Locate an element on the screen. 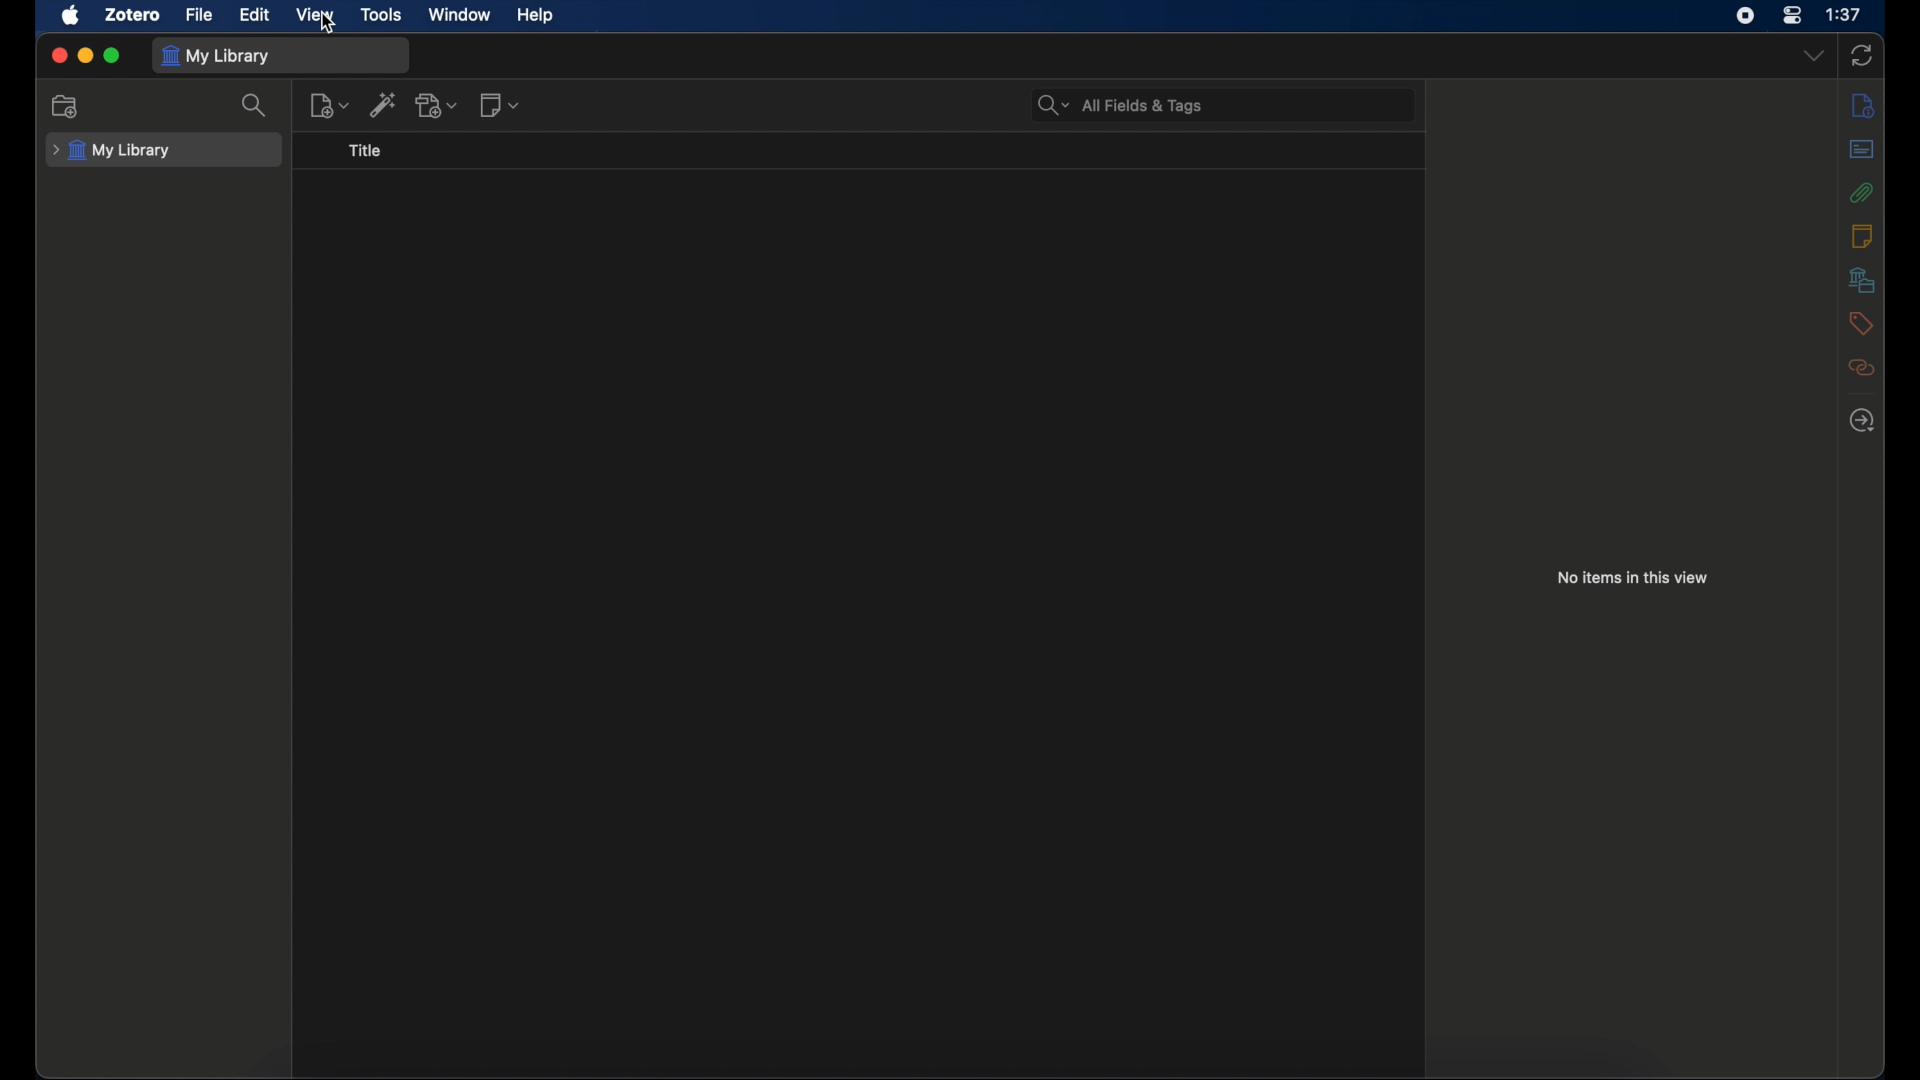 This screenshot has height=1080, width=1920. tags is located at coordinates (1861, 324).